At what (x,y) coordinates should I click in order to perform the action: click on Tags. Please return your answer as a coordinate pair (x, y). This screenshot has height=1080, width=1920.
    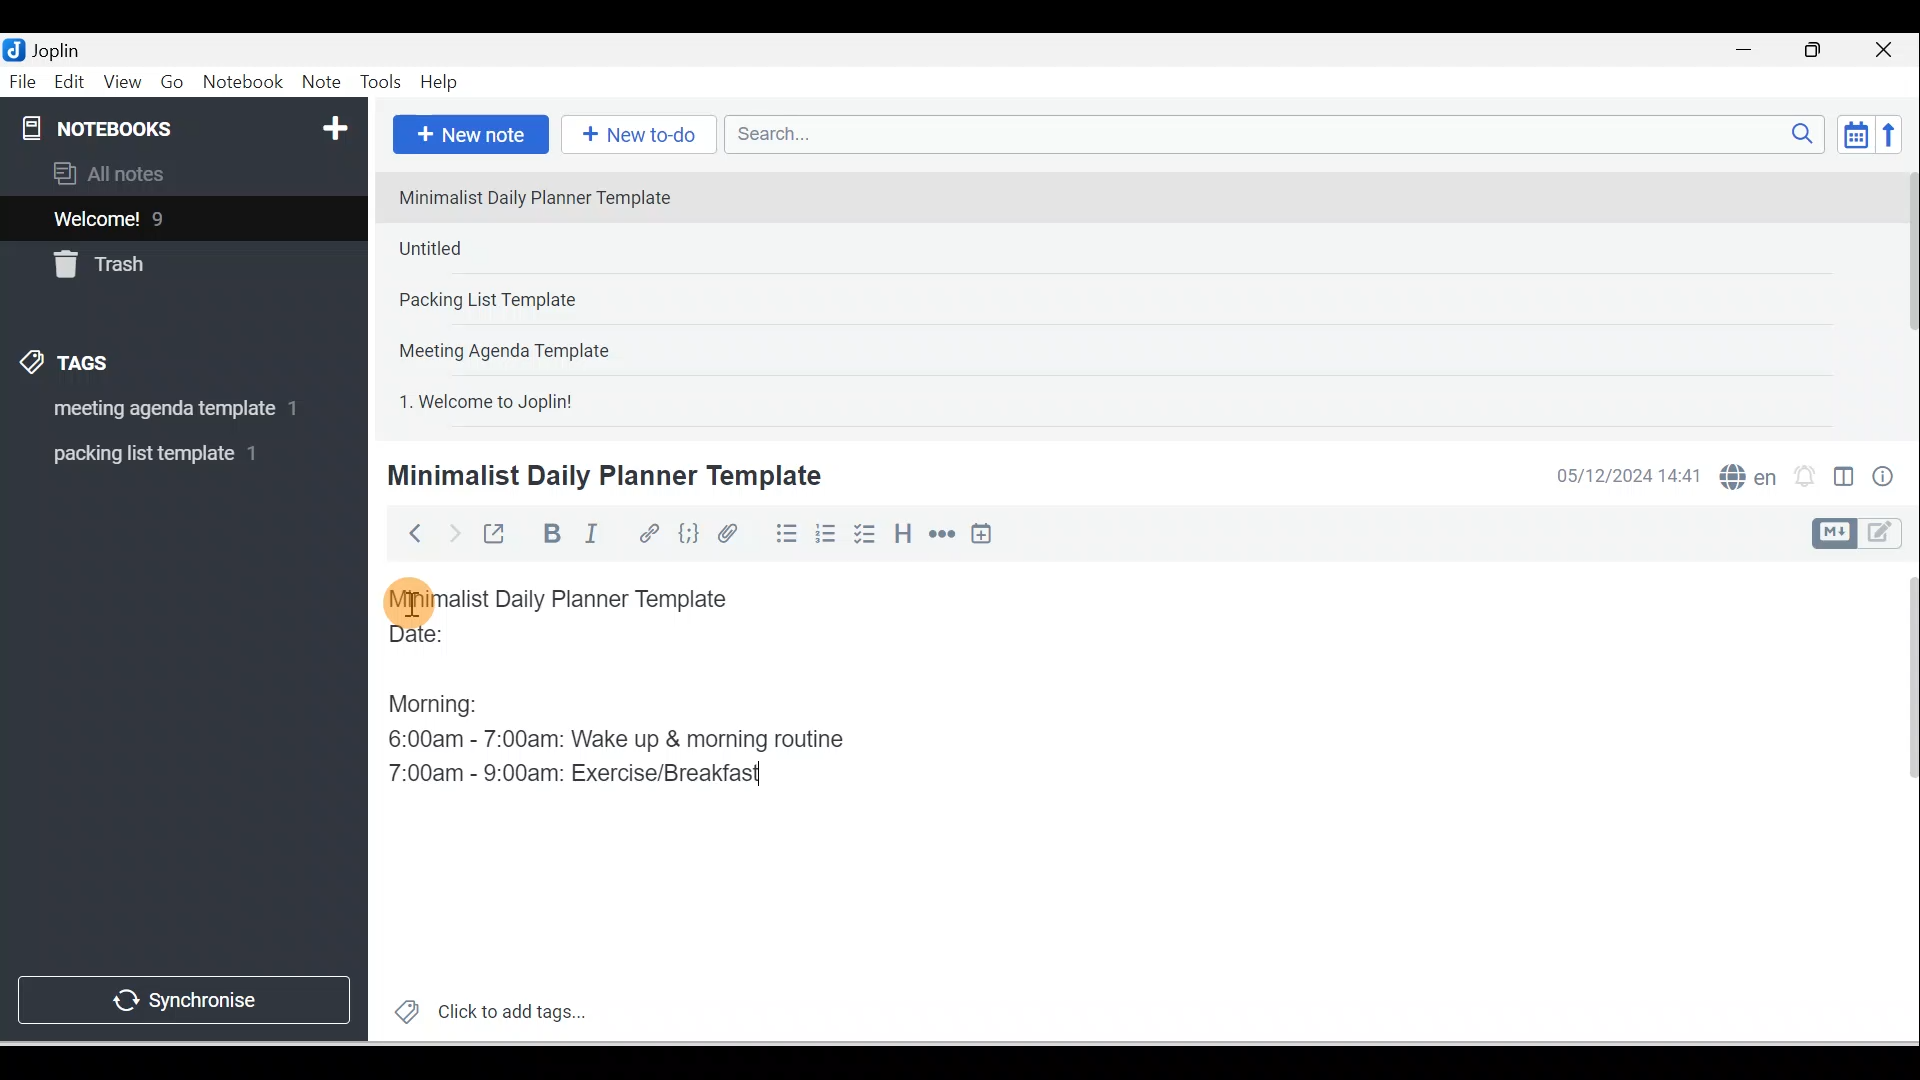
    Looking at the image, I should click on (71, 366).